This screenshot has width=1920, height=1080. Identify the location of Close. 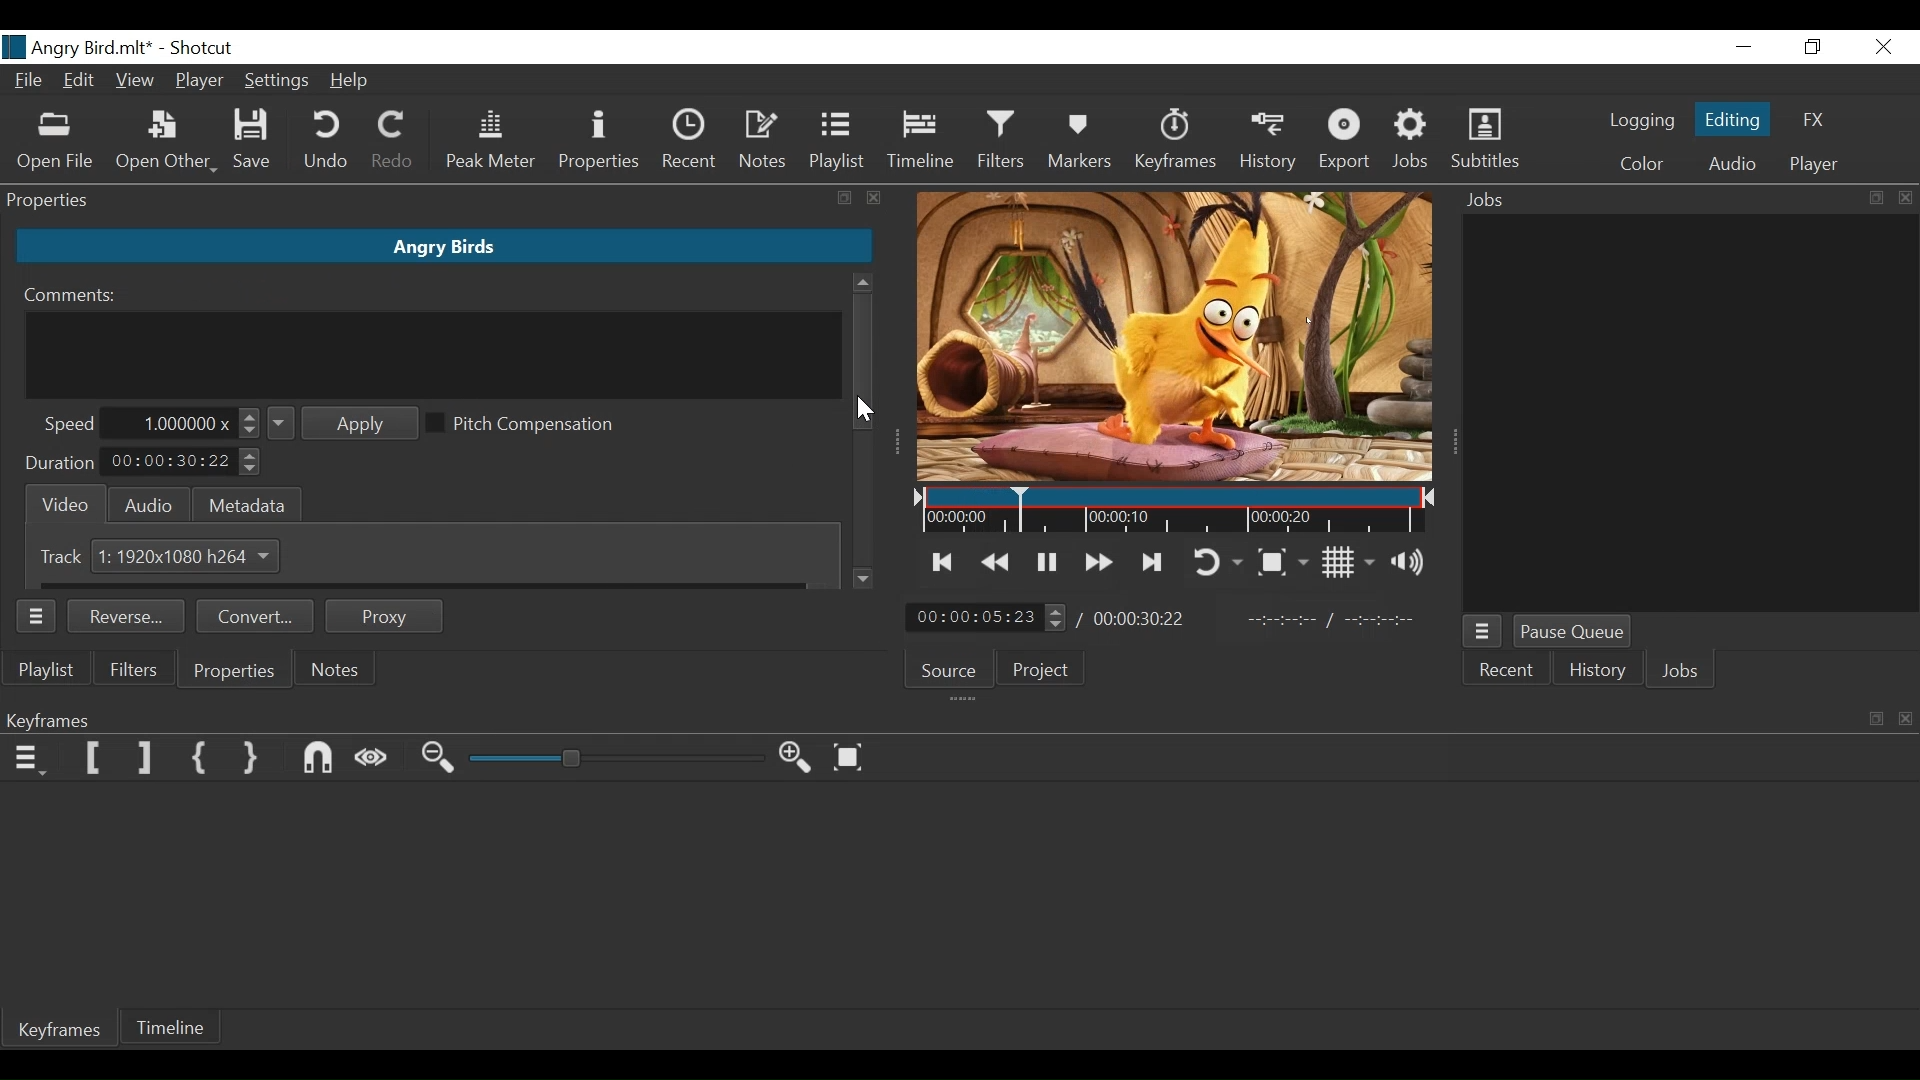
(1880, 47).